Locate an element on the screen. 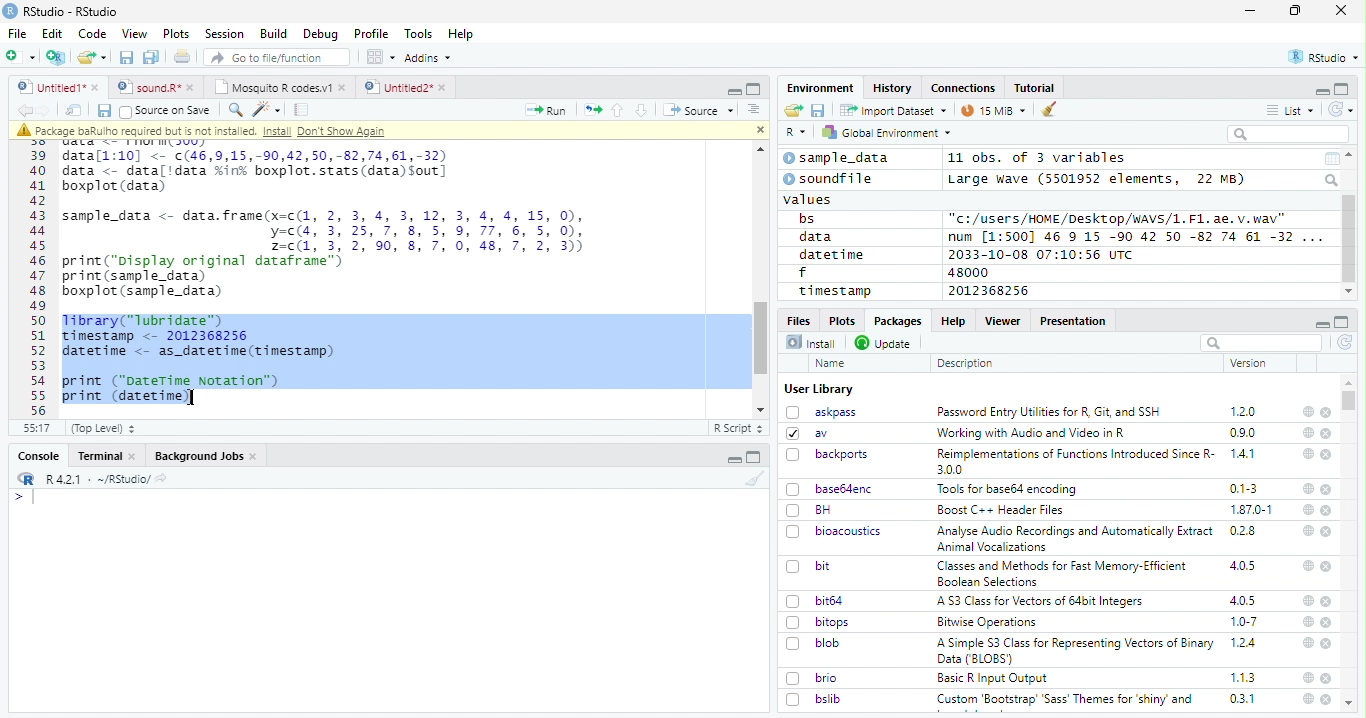 The height and width of the screenshot is (718, 1366). Tools is located at coordinates (417, 34).